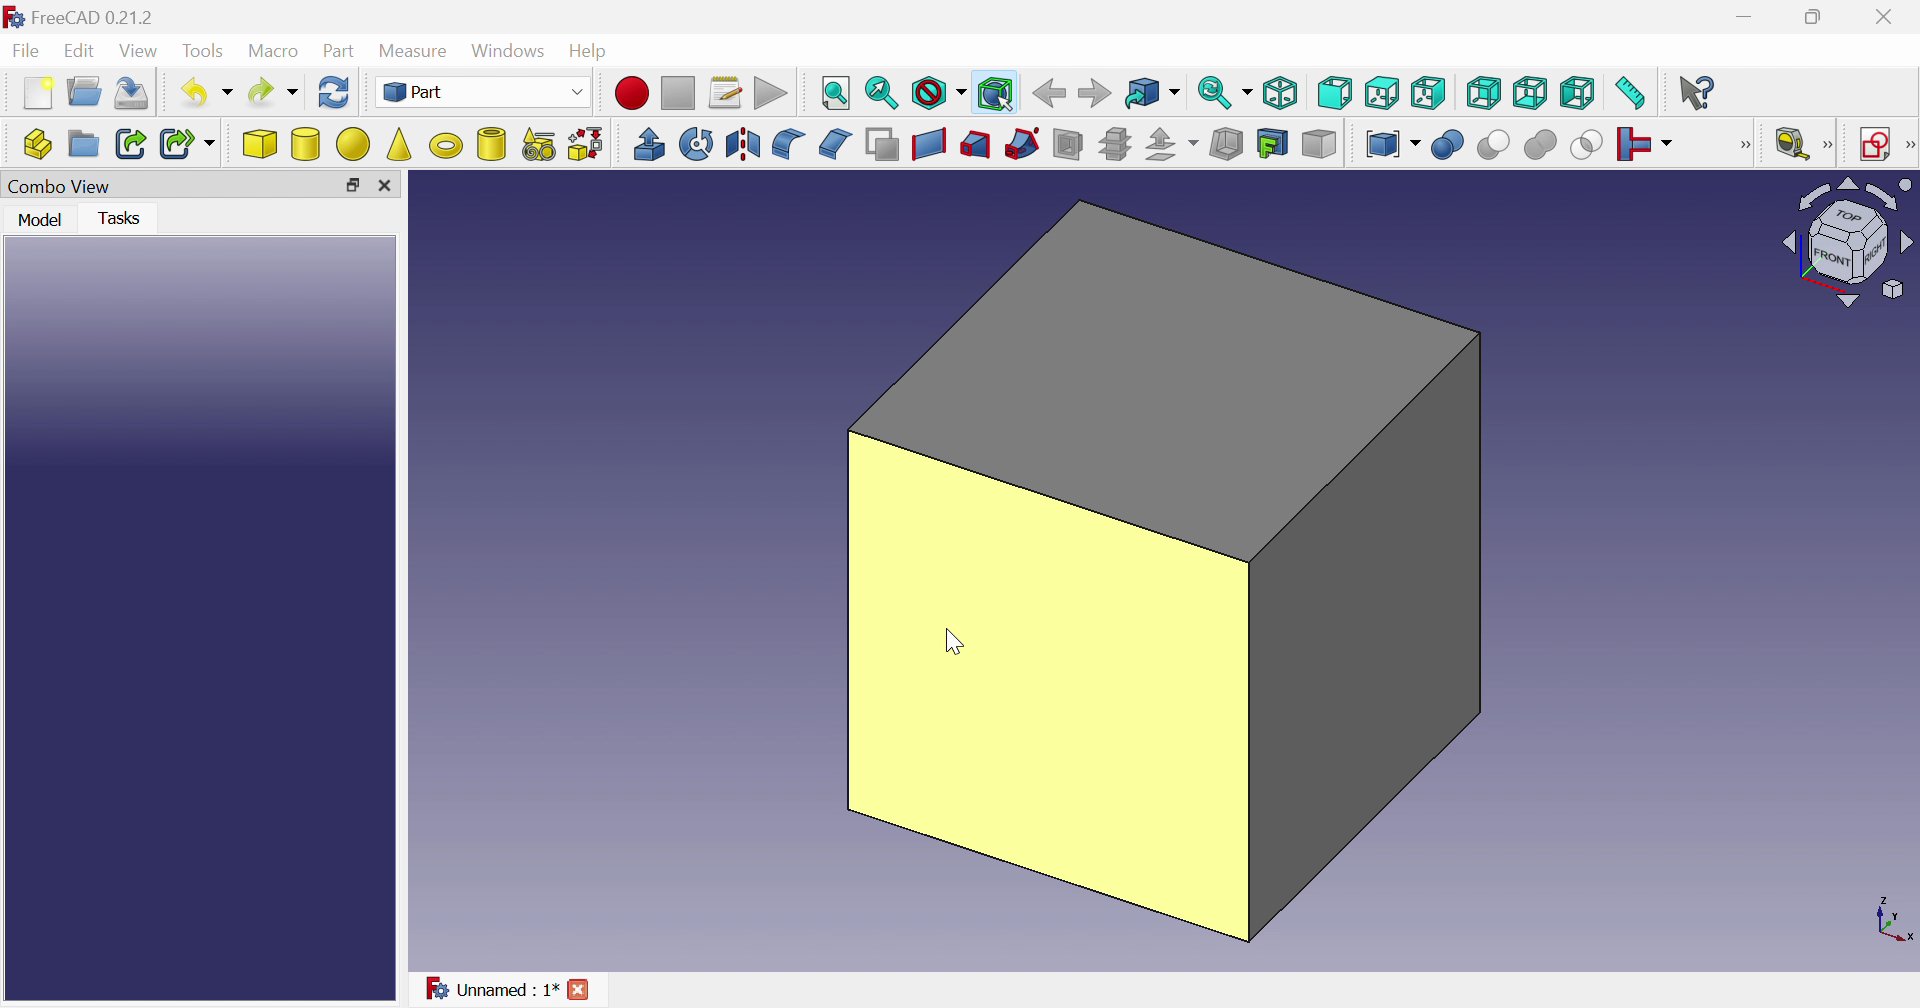 This screenshot has width=1920, height=1008. What do you see at coordinates (1908, 143) in the screenshot?
I see `[Sketcher]` at bounding box center [1908, 143].